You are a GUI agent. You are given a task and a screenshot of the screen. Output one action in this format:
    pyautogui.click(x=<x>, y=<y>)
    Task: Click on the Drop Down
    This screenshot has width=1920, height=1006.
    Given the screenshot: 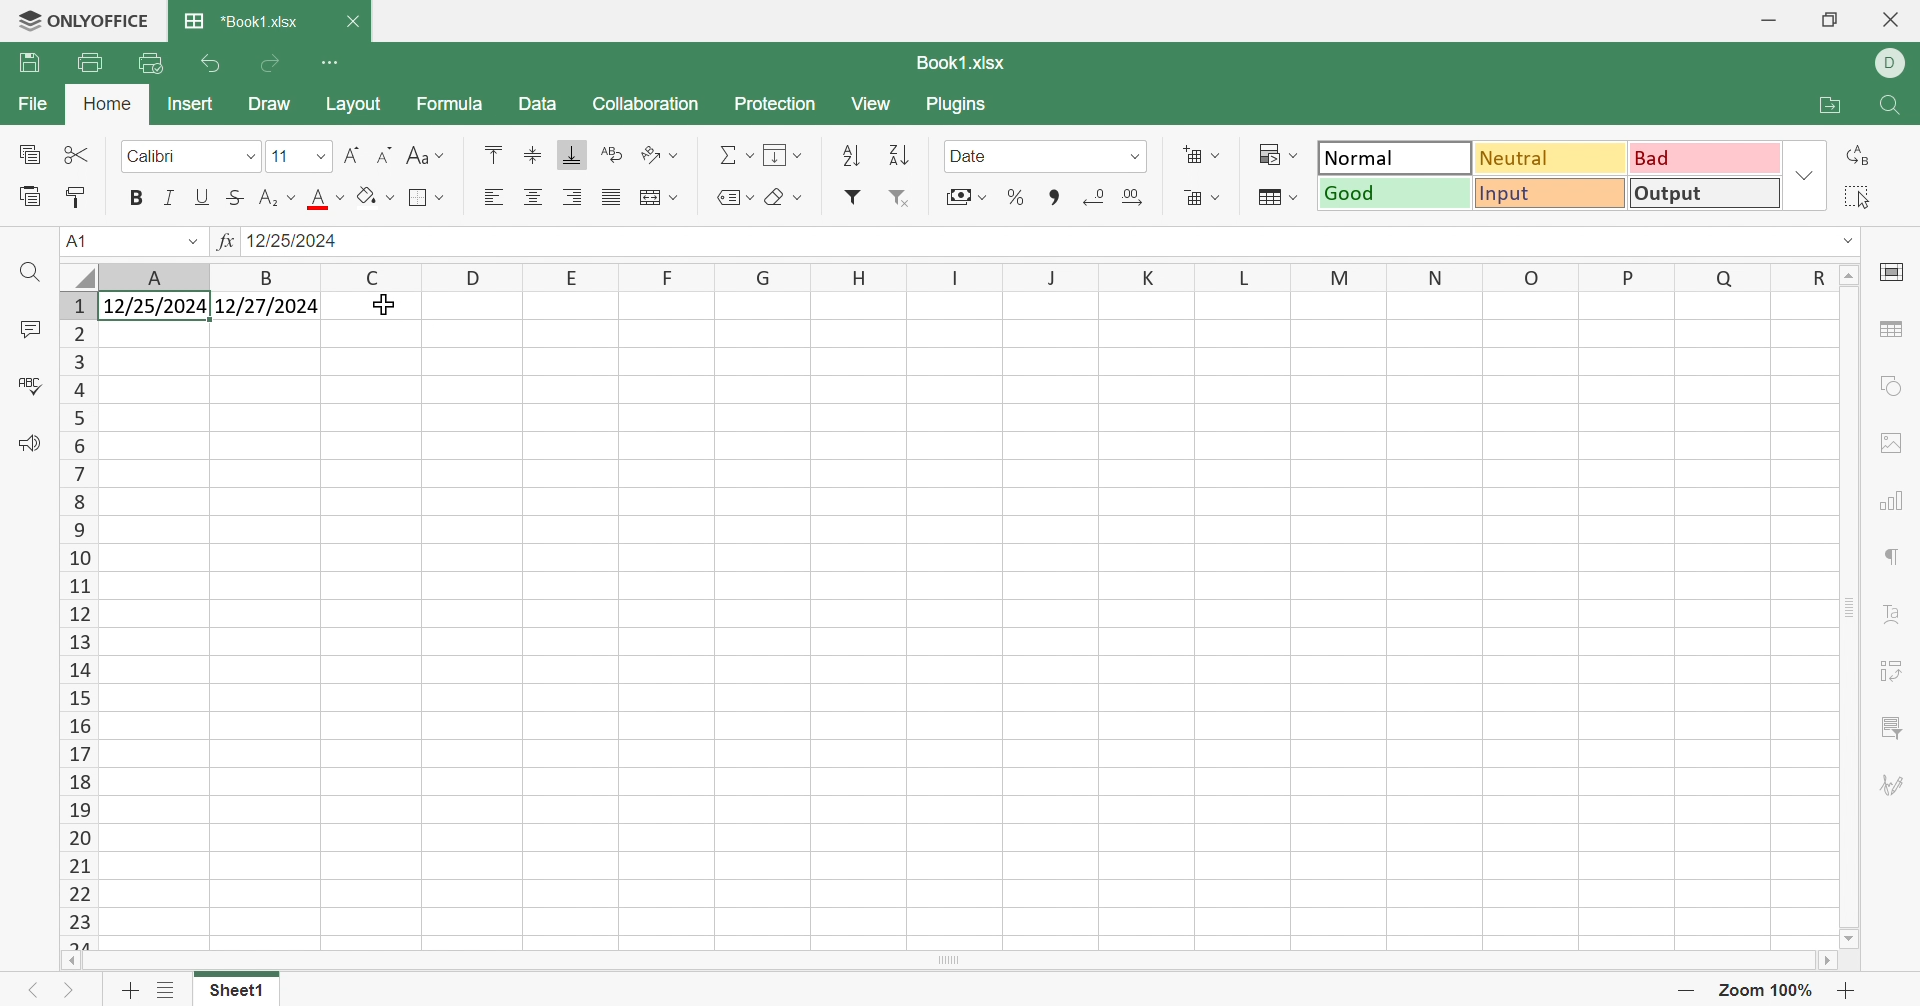 What is the action you would take?
    pyautogui.click(x=1841, y=242)
    